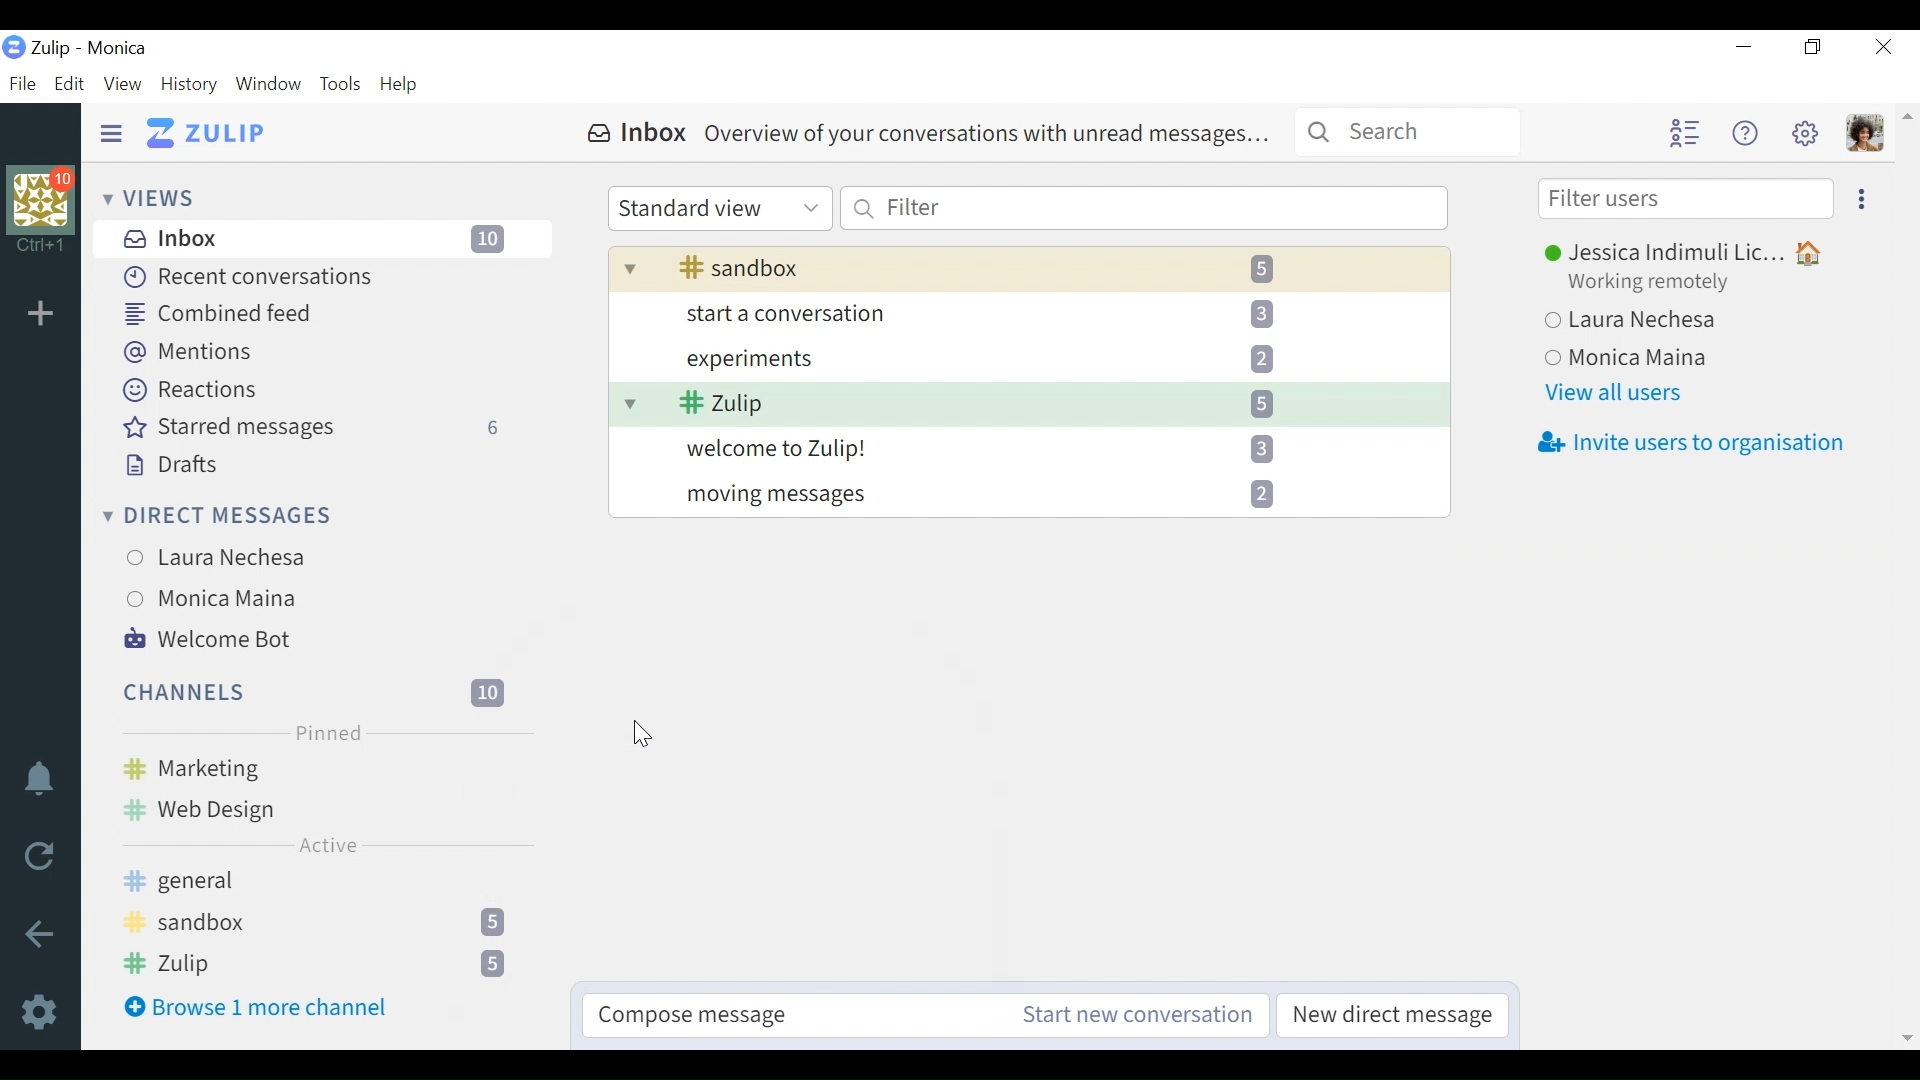  I want to click on Restore, so click(1811, 48).